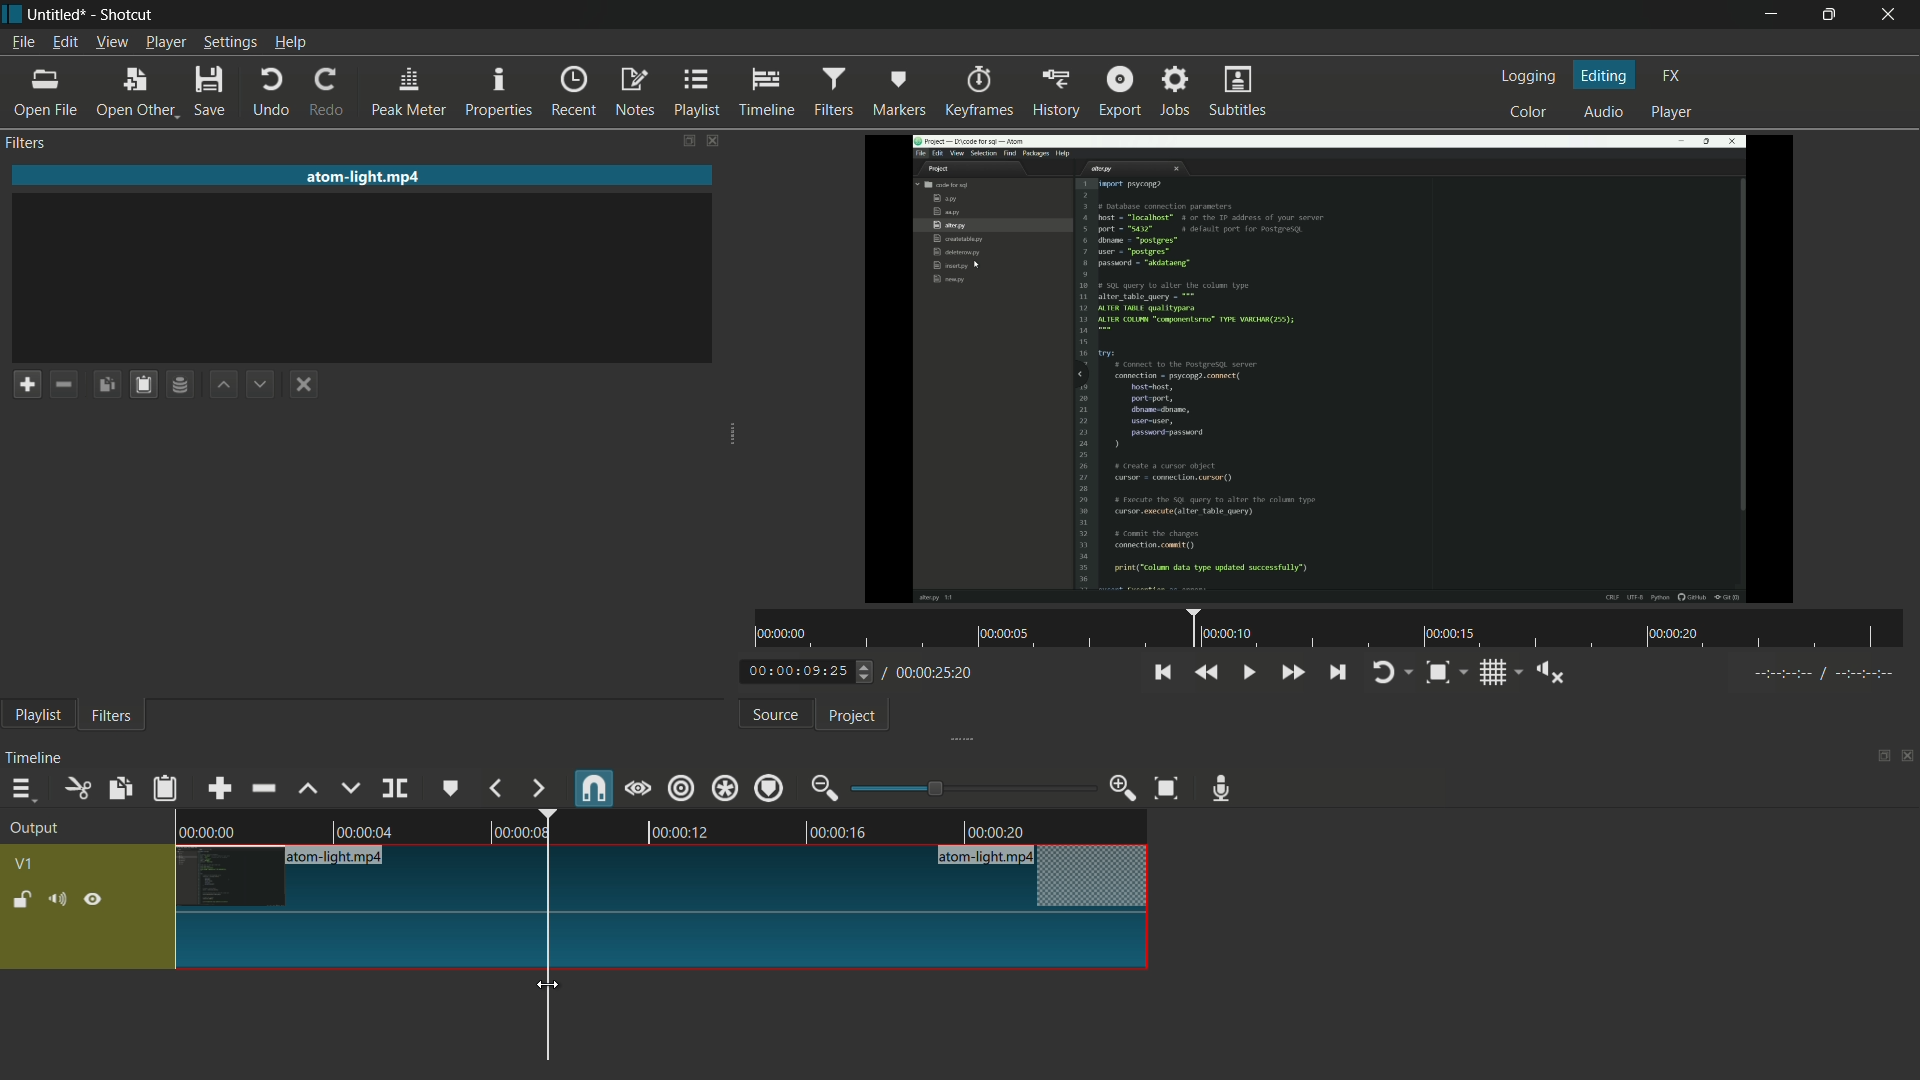 The width and height of the screenshot is (1920, 1080). Describe the element at coordinates (122, 788) in the screenshot. I see `copy checked filters` at that location.